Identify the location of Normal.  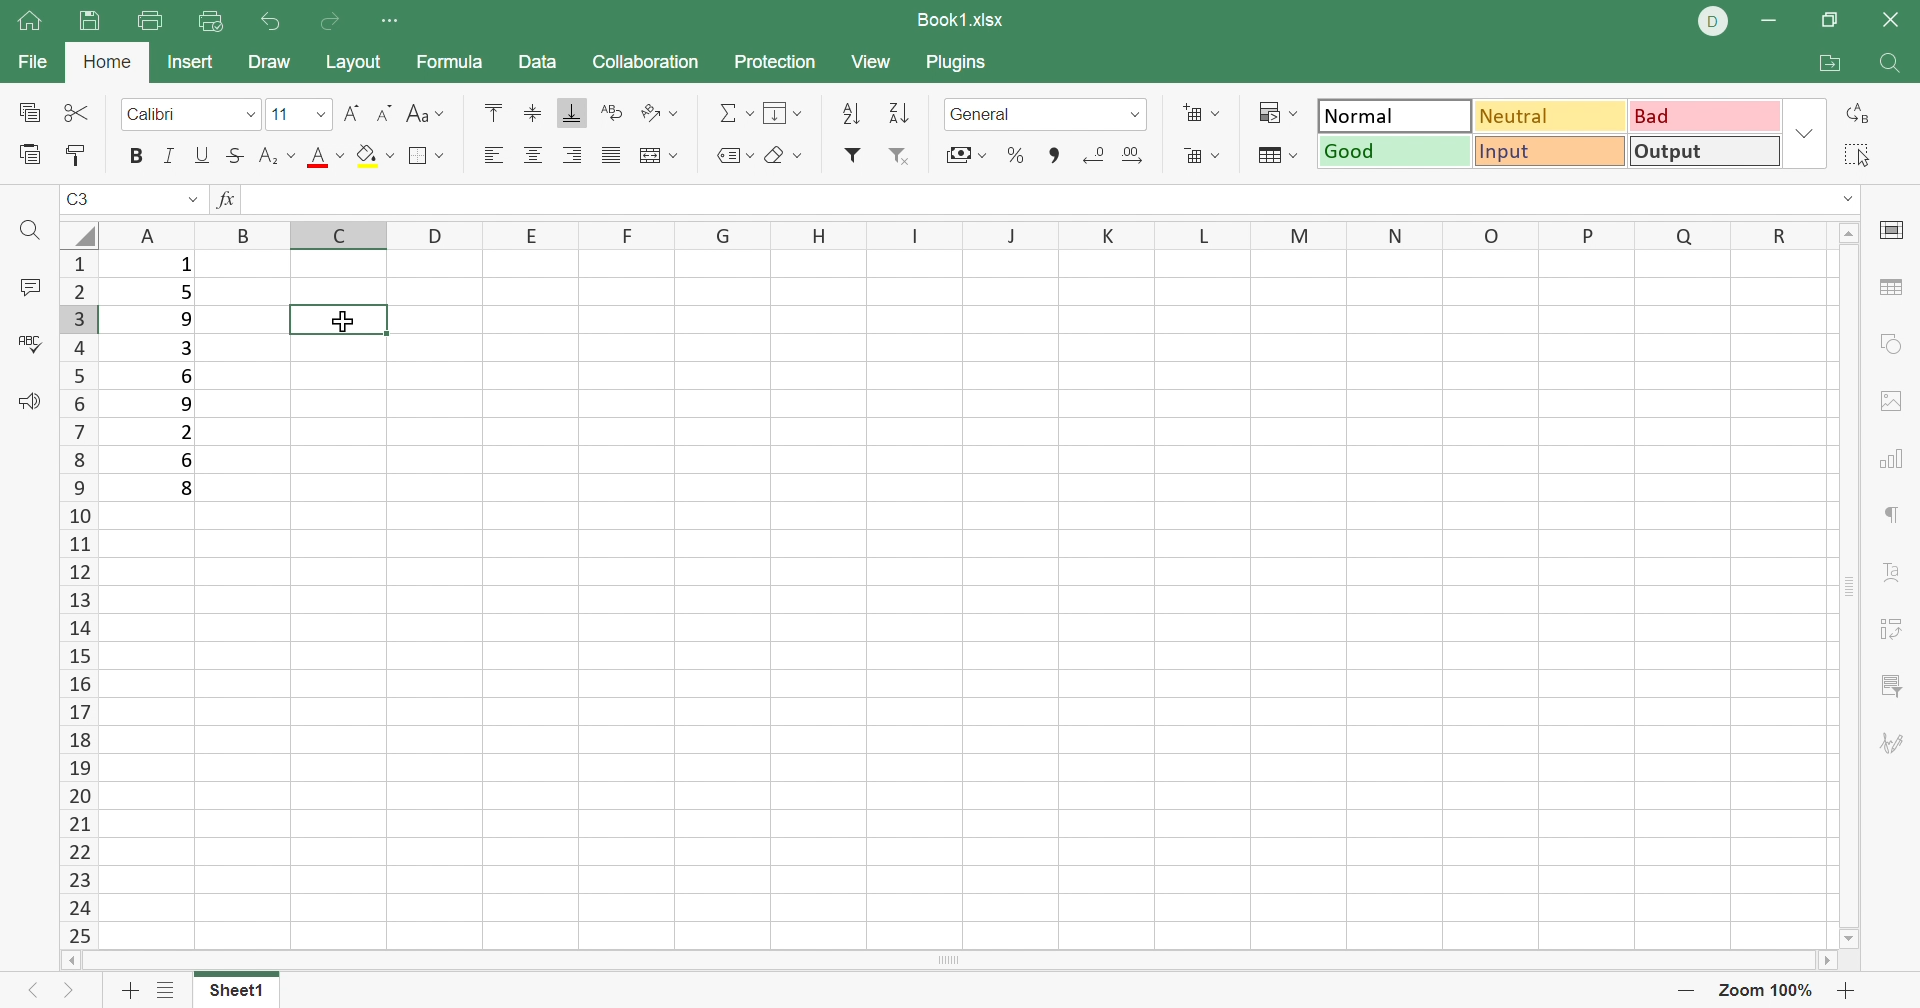
(1392, 112).